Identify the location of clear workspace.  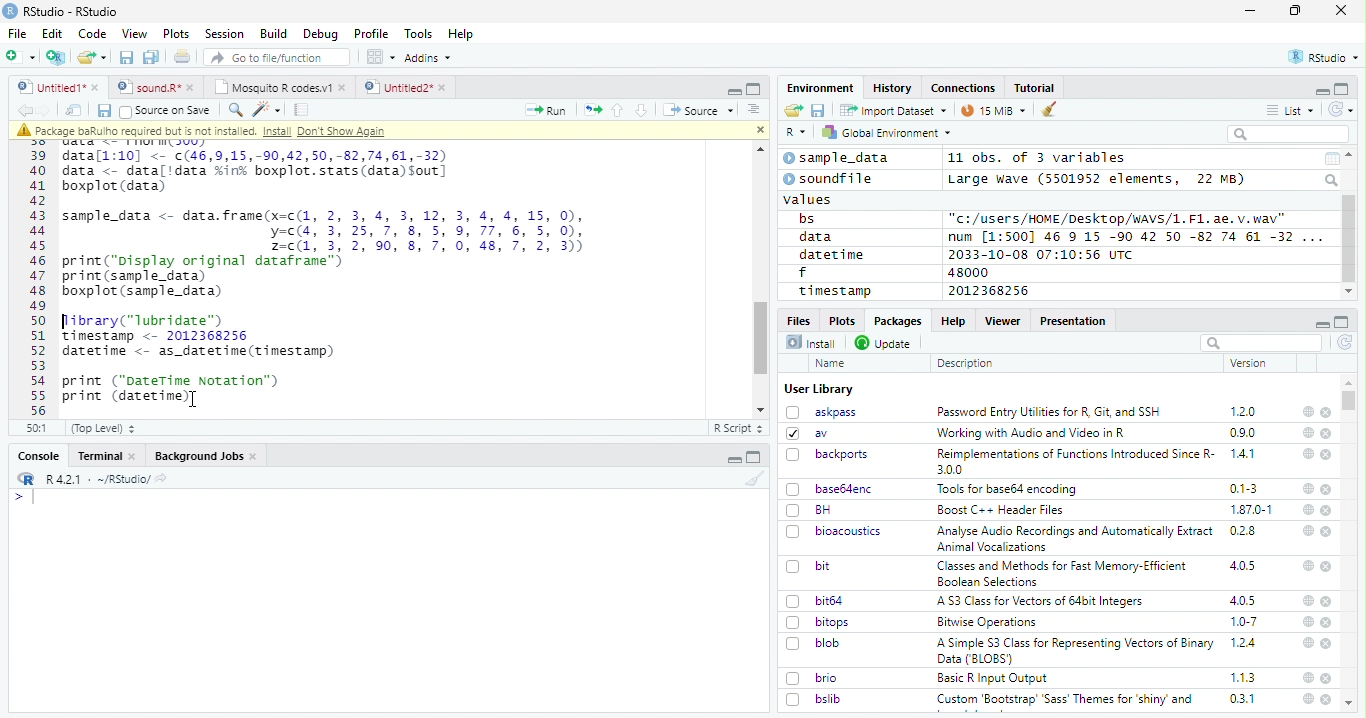
(1050, 110).